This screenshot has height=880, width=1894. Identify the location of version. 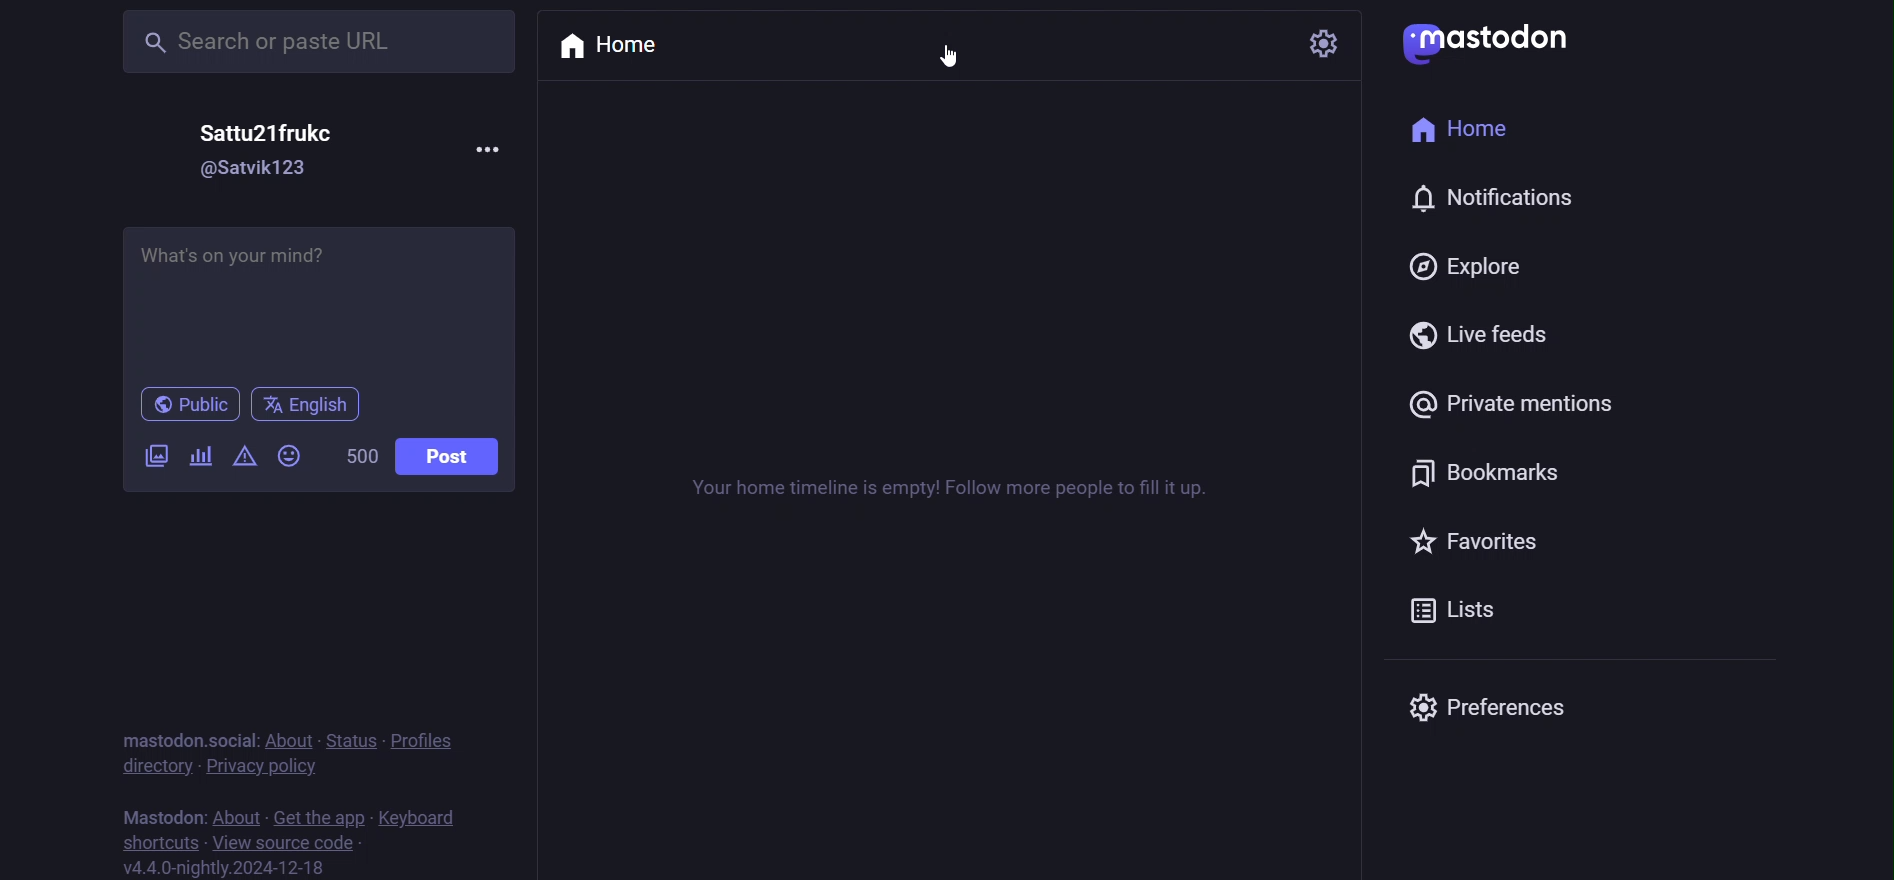
(224, 867).